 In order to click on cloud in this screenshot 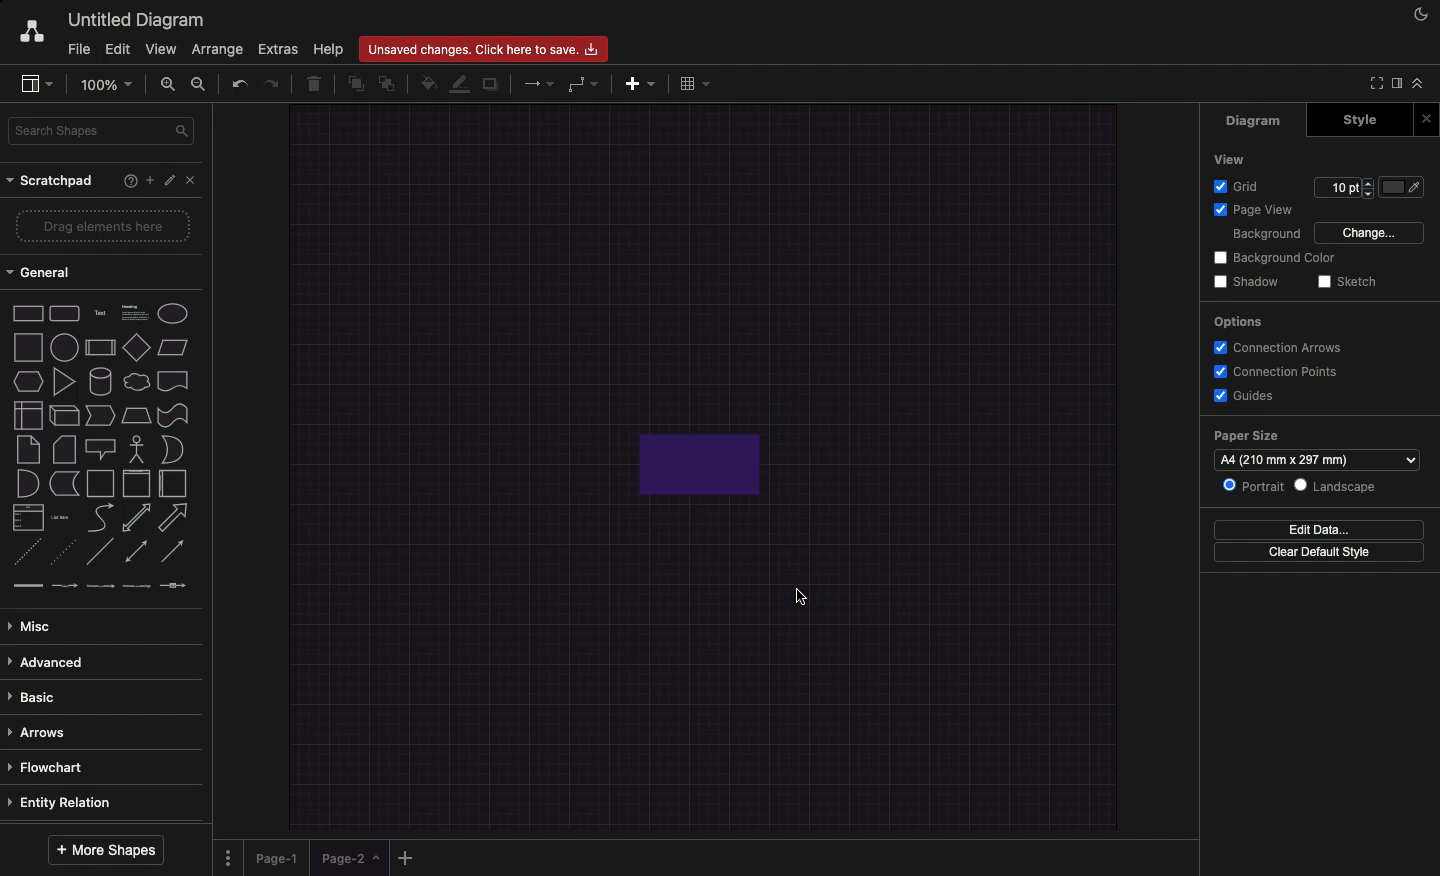, I will do `click(135, 380)`.